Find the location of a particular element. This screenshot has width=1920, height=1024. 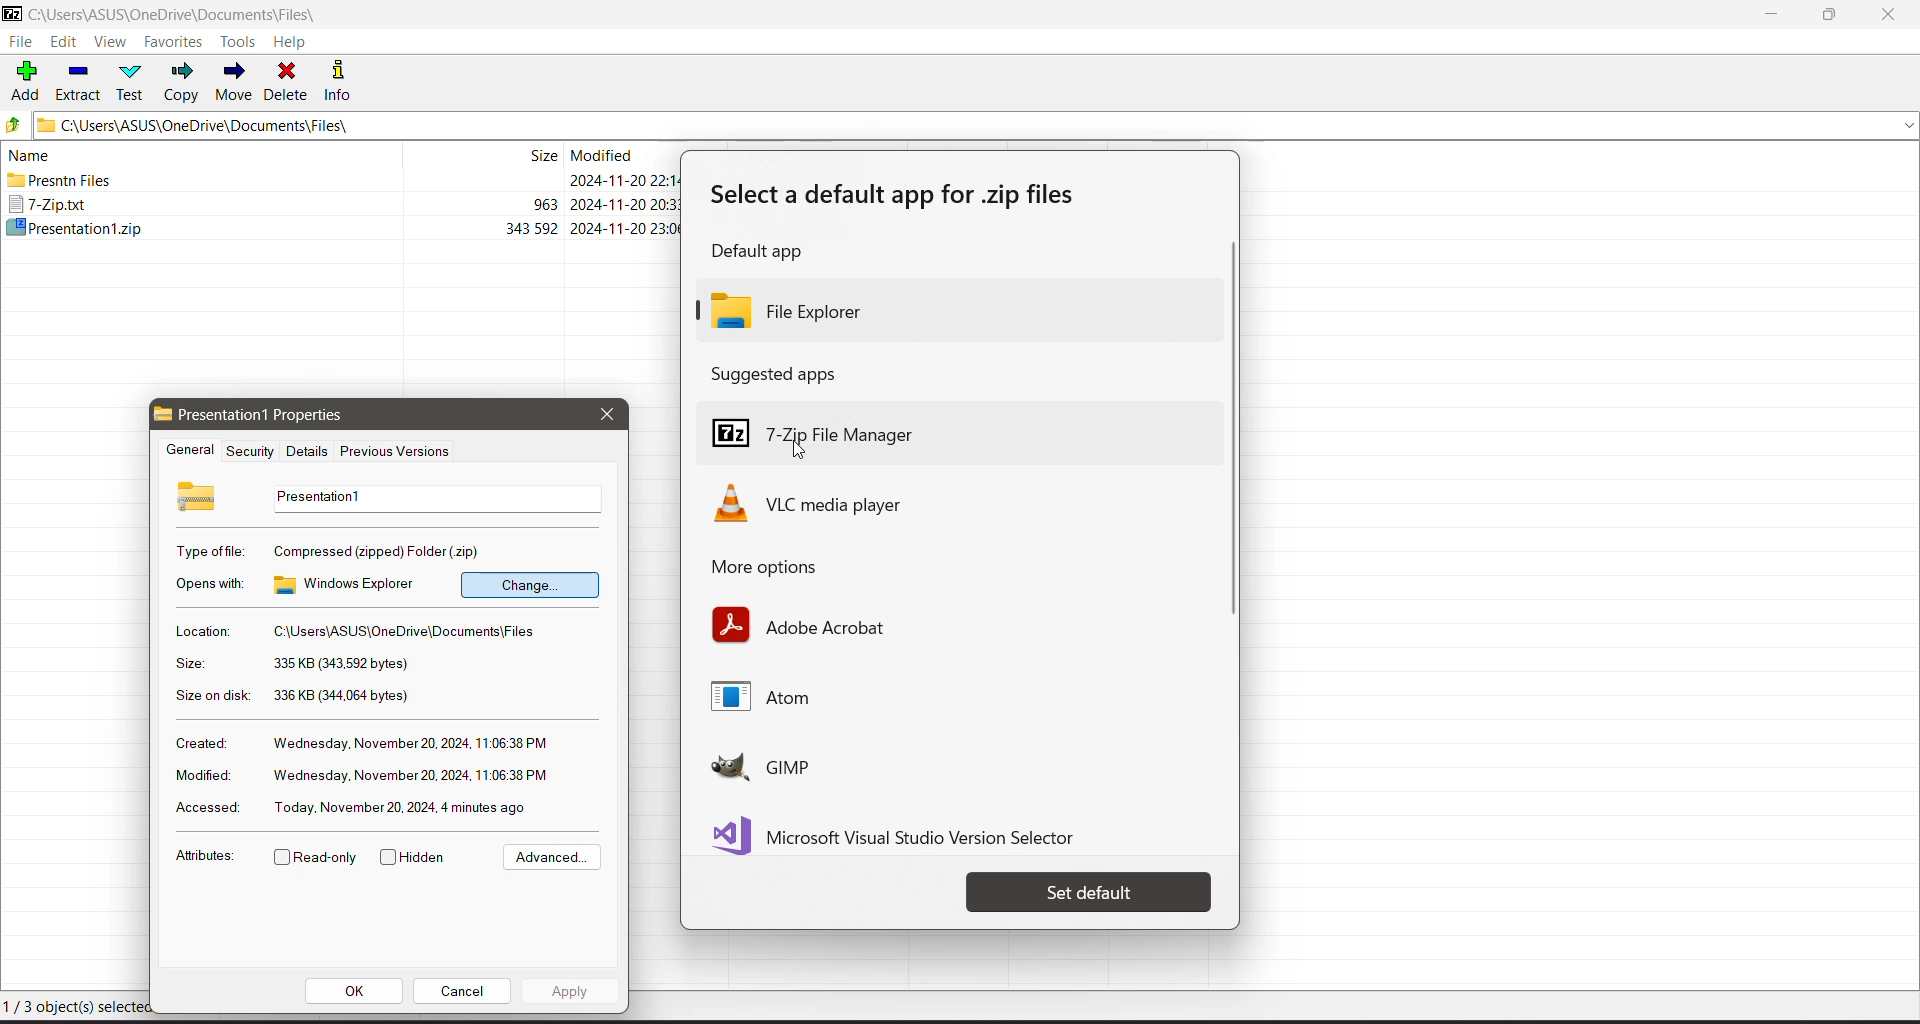

Security is located at coordinates (247, 451).